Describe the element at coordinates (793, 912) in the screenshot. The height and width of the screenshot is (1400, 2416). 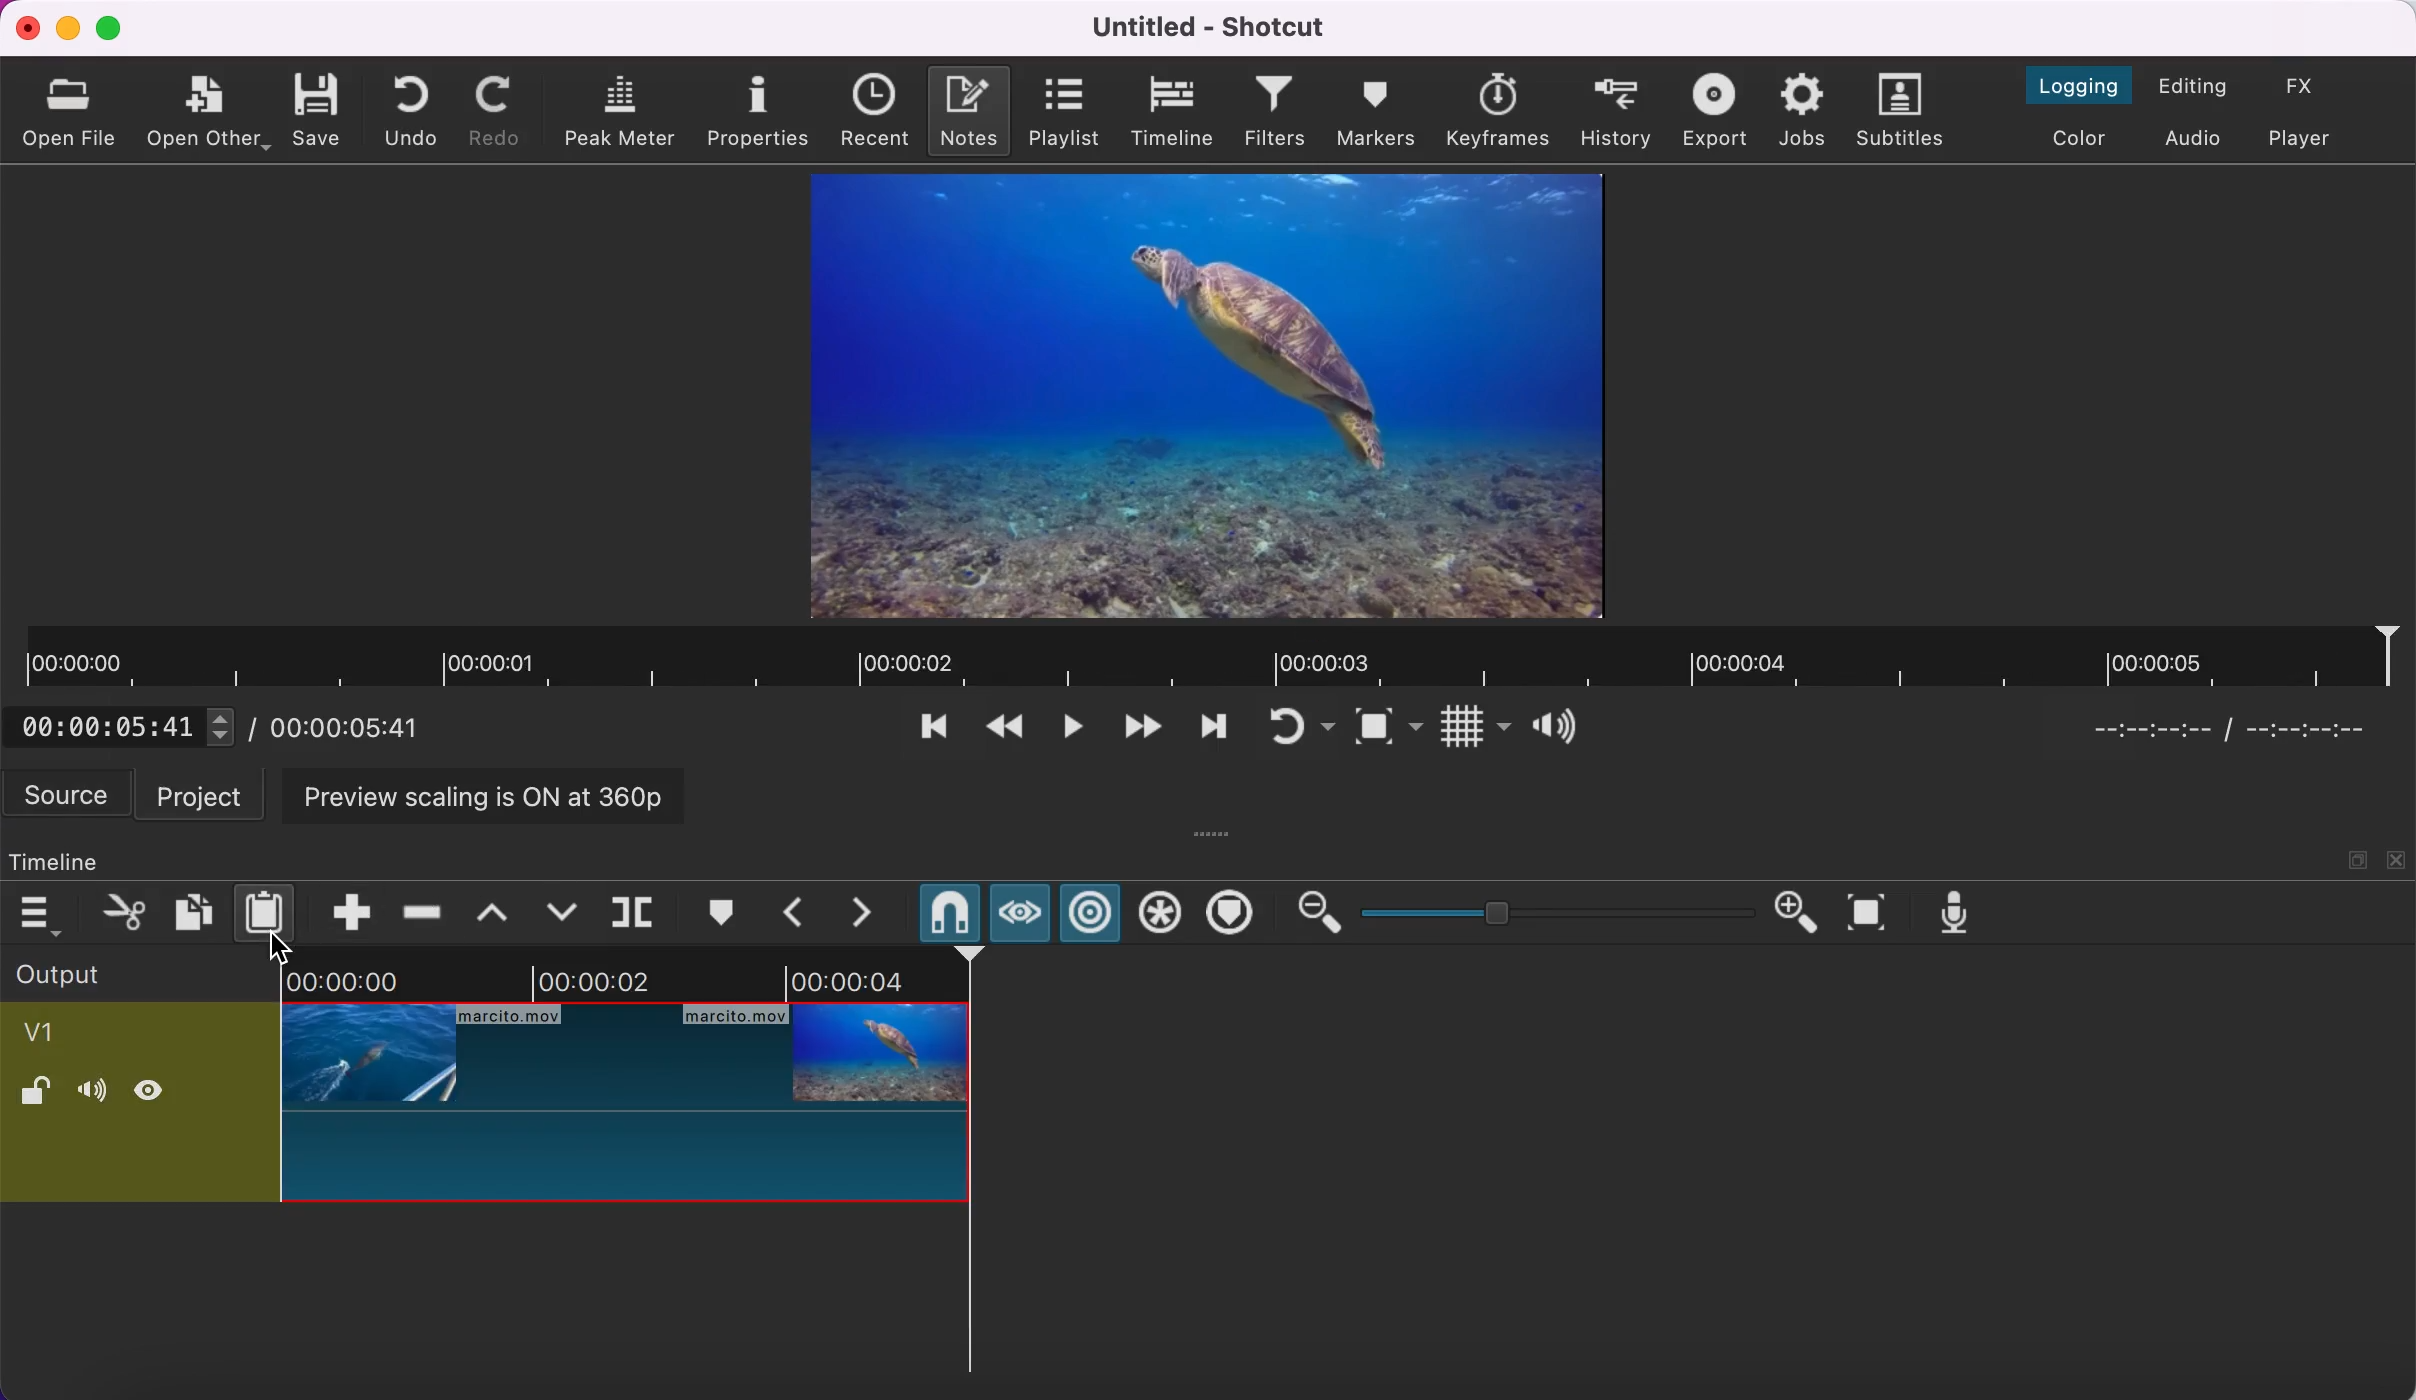
I see `previous marker` at that location.